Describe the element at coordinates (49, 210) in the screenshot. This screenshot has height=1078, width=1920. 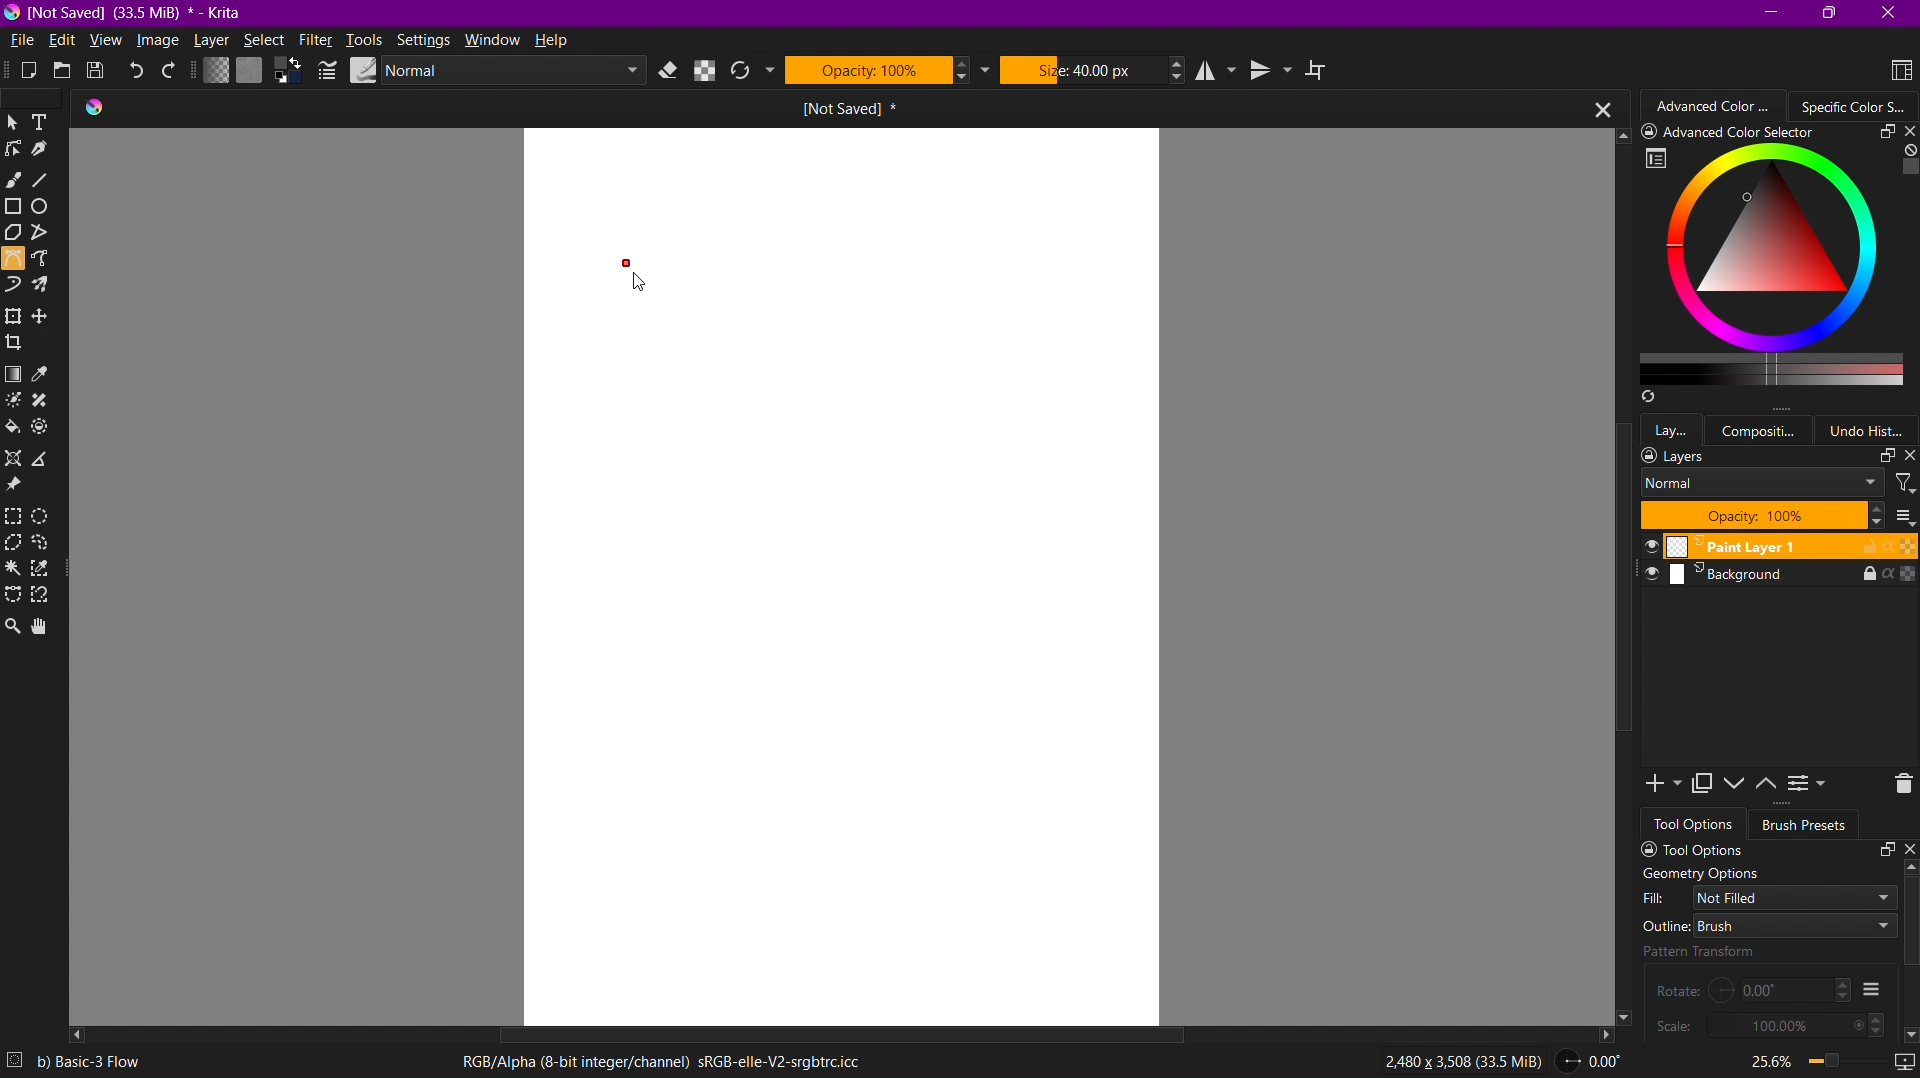
I see `Ellipse Tool` at that location.